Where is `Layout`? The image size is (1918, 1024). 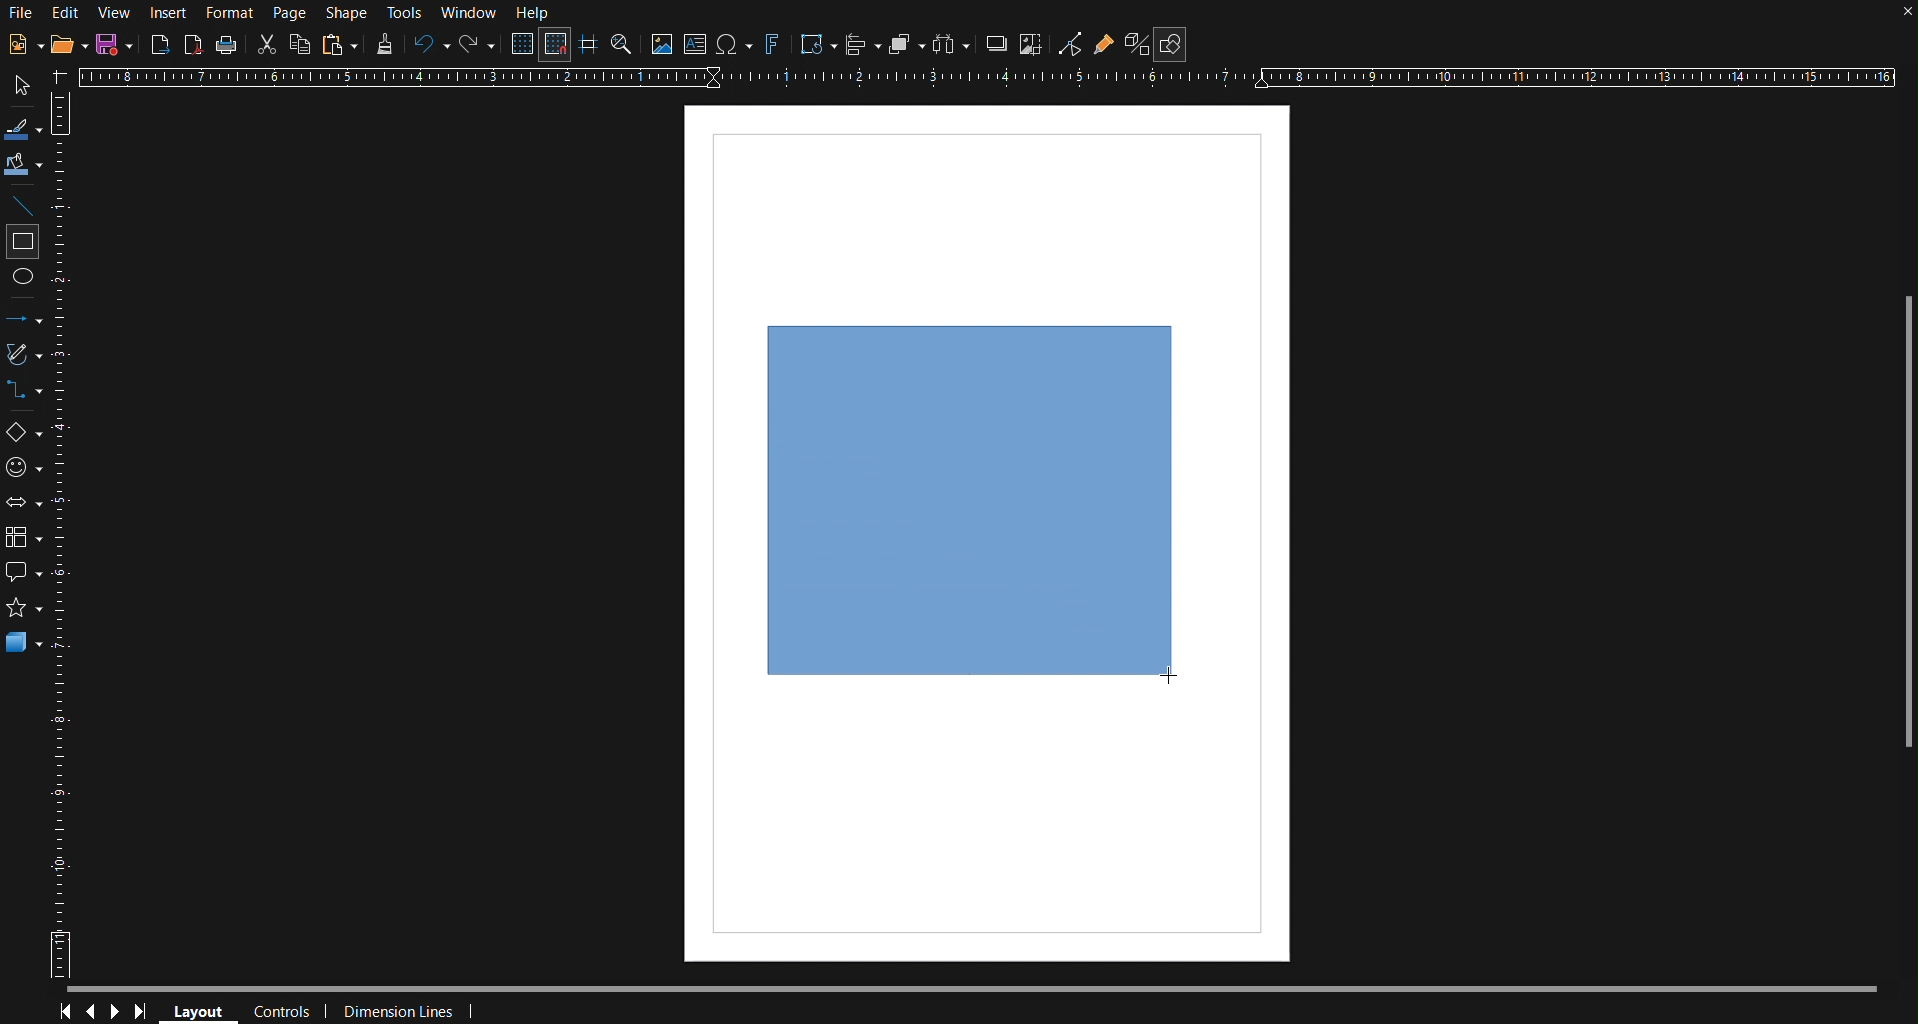
Layout is located at coordinates (196, 1010).